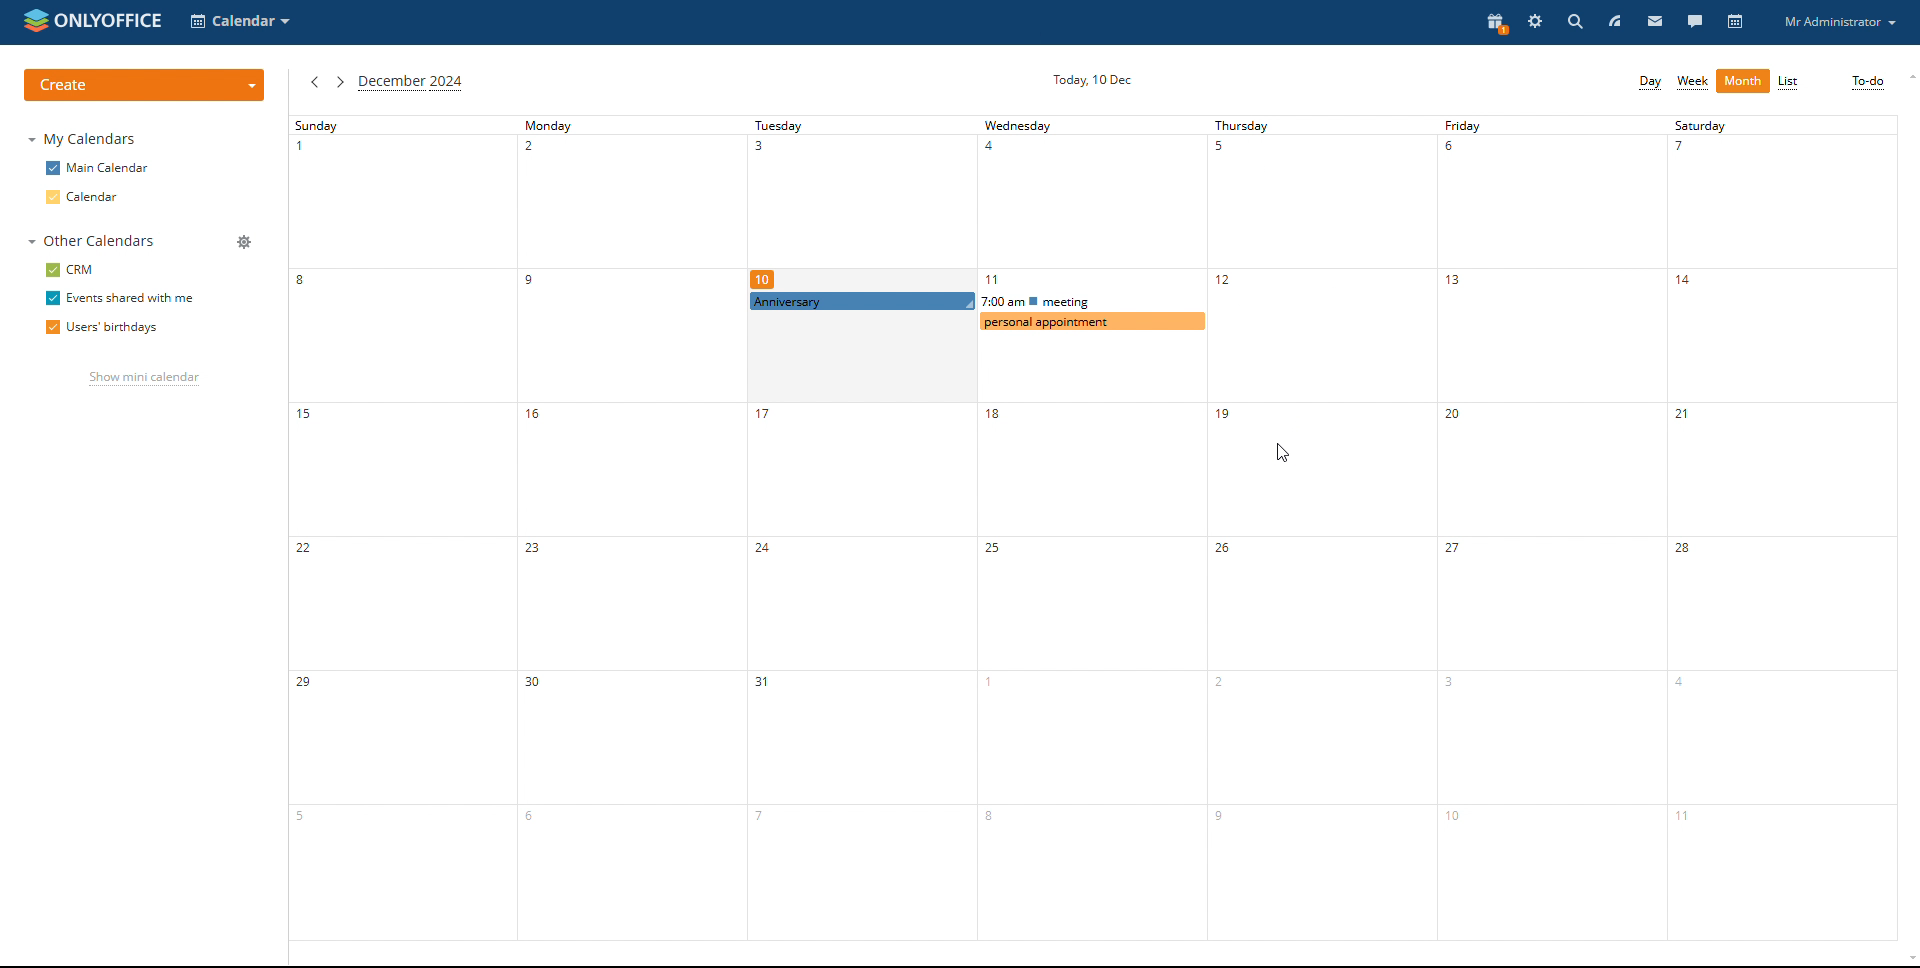  Describe the element at coordinates (340, 82) in the screenshot. I see `next month` at that location.